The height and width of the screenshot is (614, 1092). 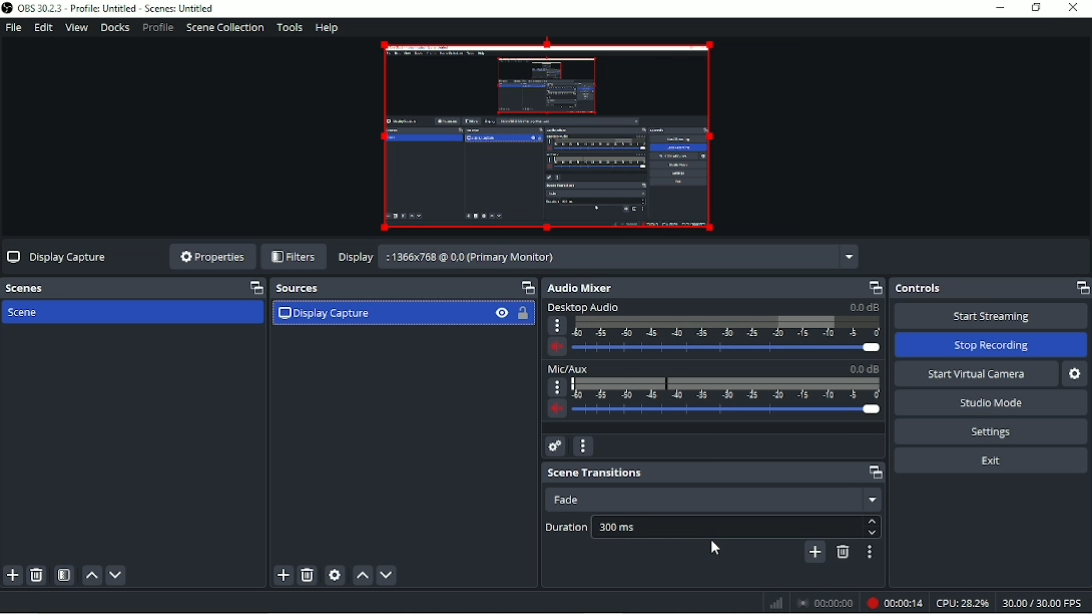 What do you see at coordinates (713, 331) in the screenshot?
I see `Desktop audio` at bounding box center [713, 331].